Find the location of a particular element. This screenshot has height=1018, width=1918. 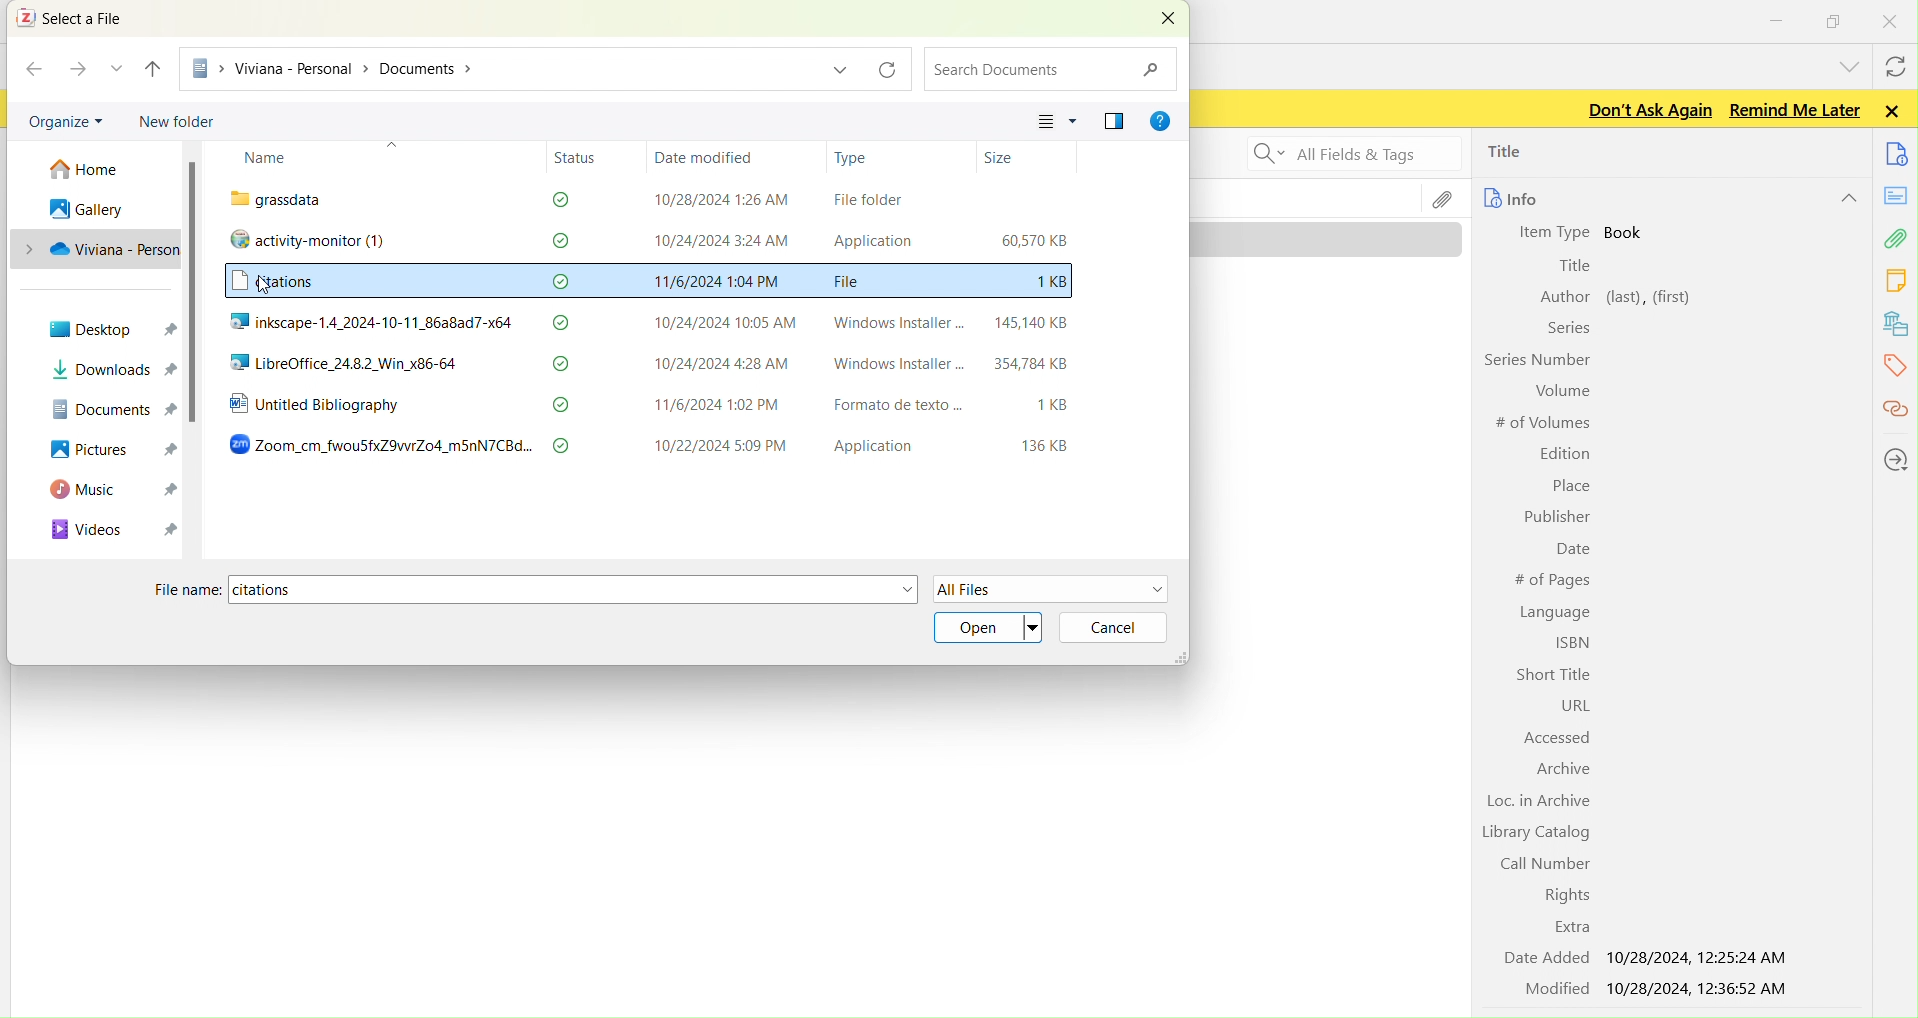

hide is located at coordinates (1846, 197).